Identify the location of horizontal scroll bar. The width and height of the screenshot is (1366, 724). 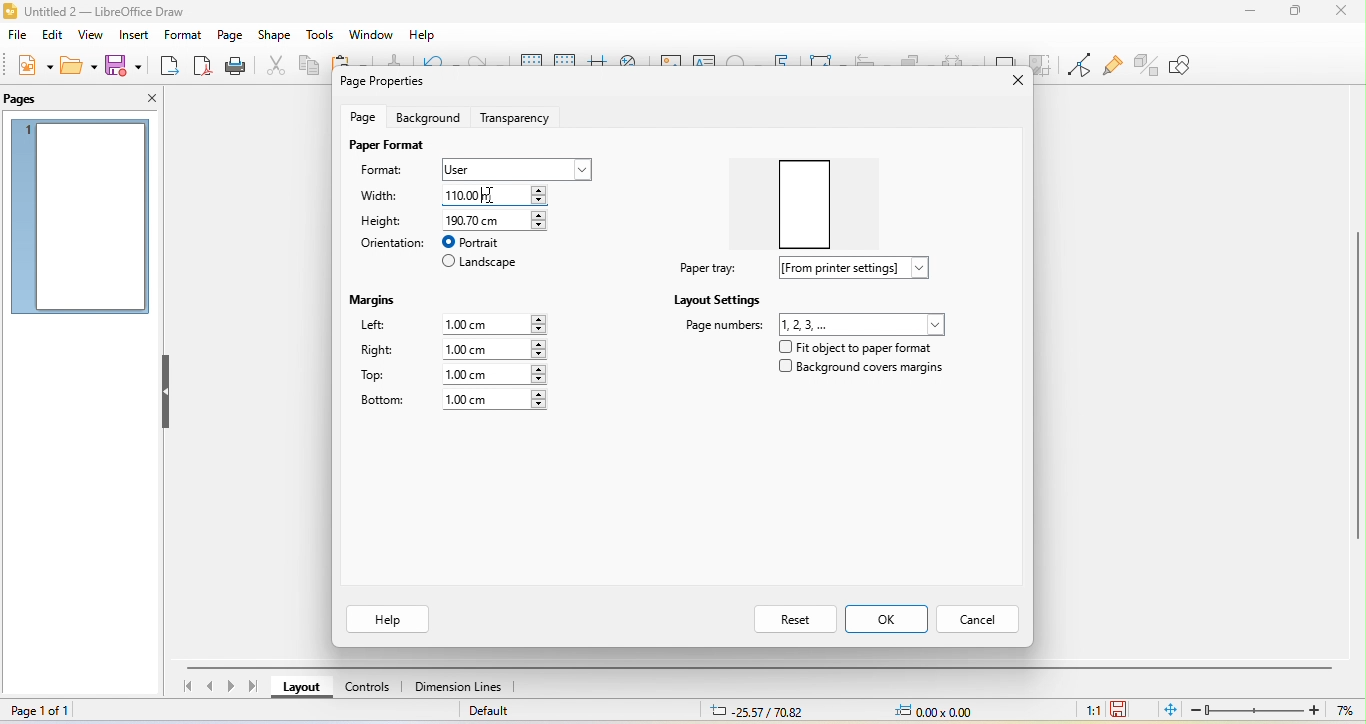
(763, 665).